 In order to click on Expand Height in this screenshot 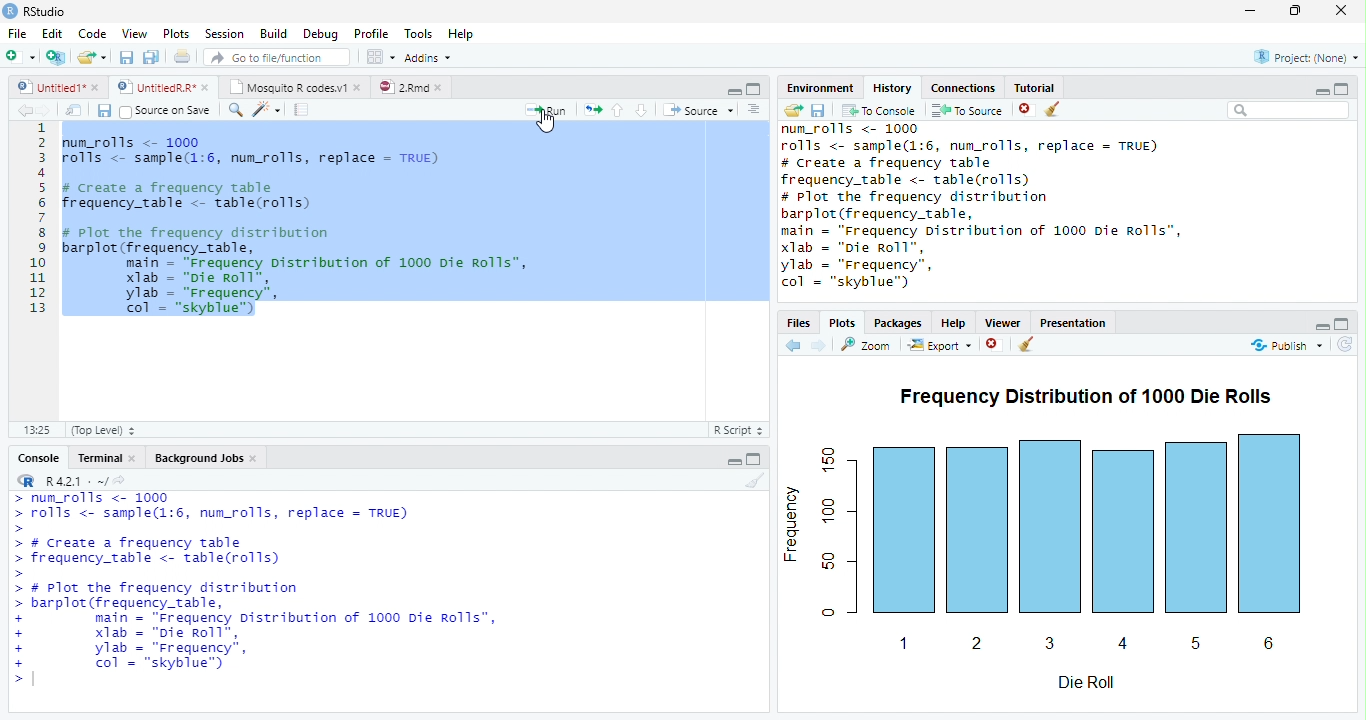, I will do `click(755, 459)`.